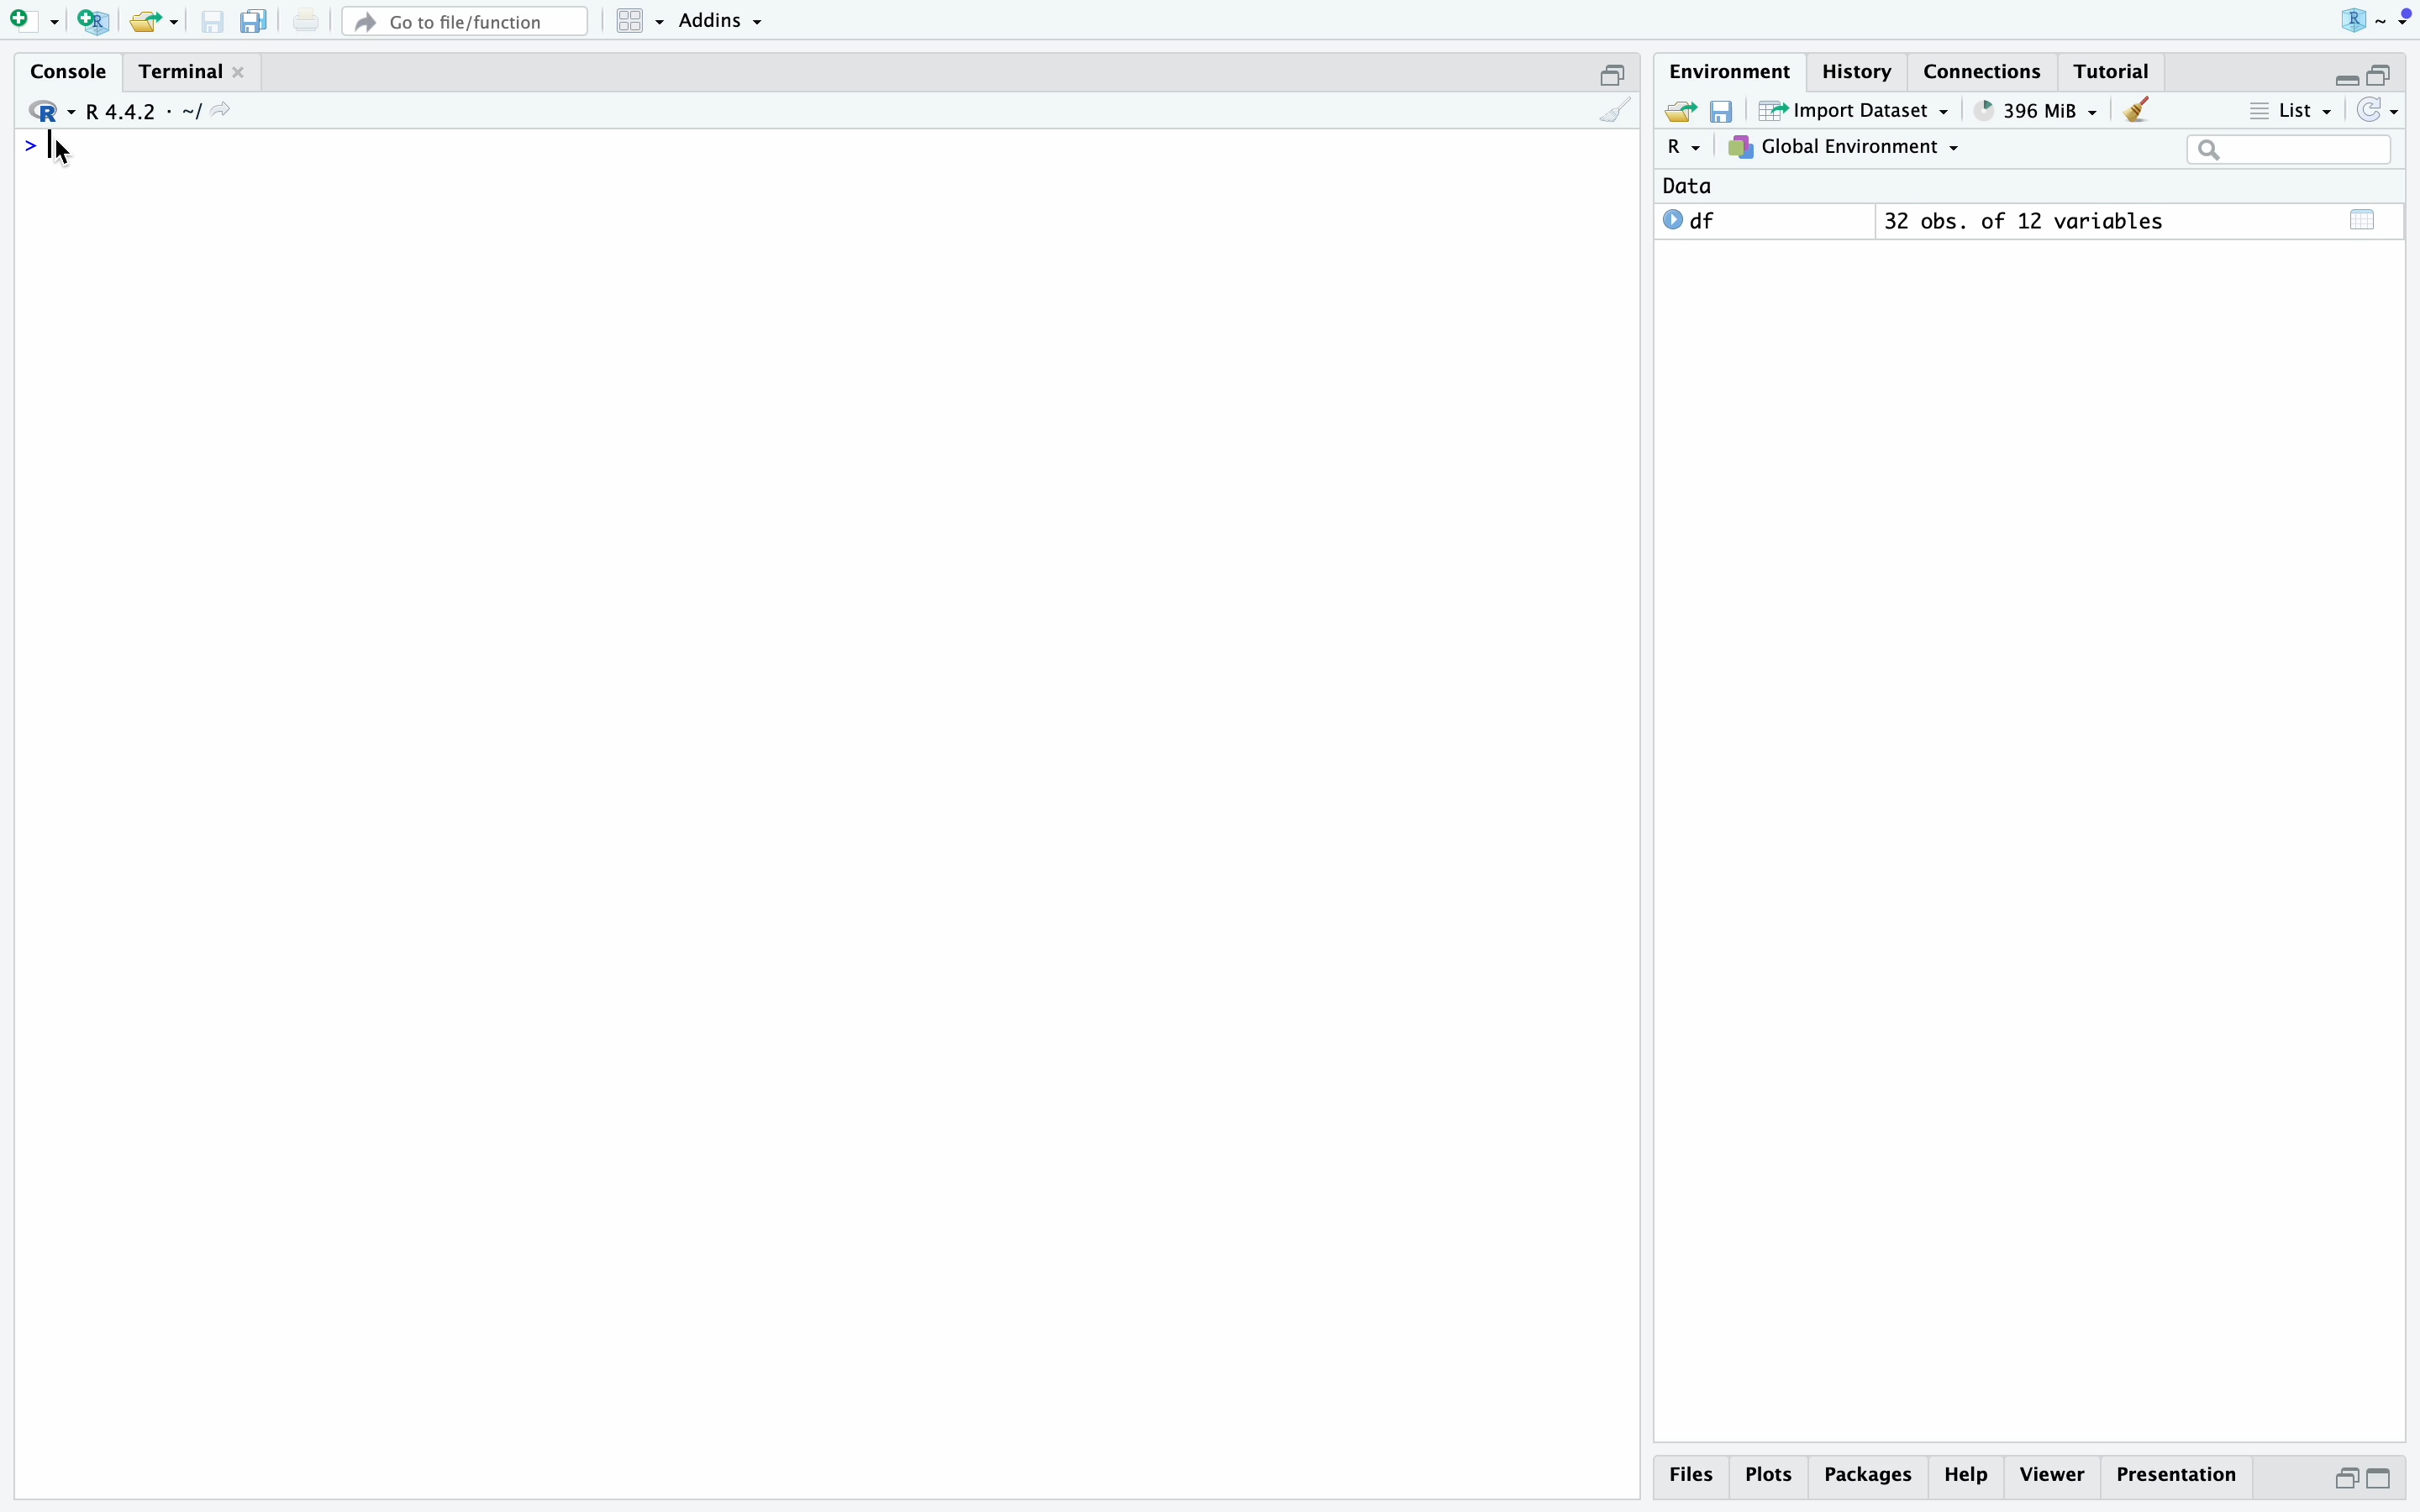 Image resolution: width=2420 pixels, height=1512 pixels. Describe the element at coordinates (2380, 1481) in the screenshot. I see `switch to full view` at that location.